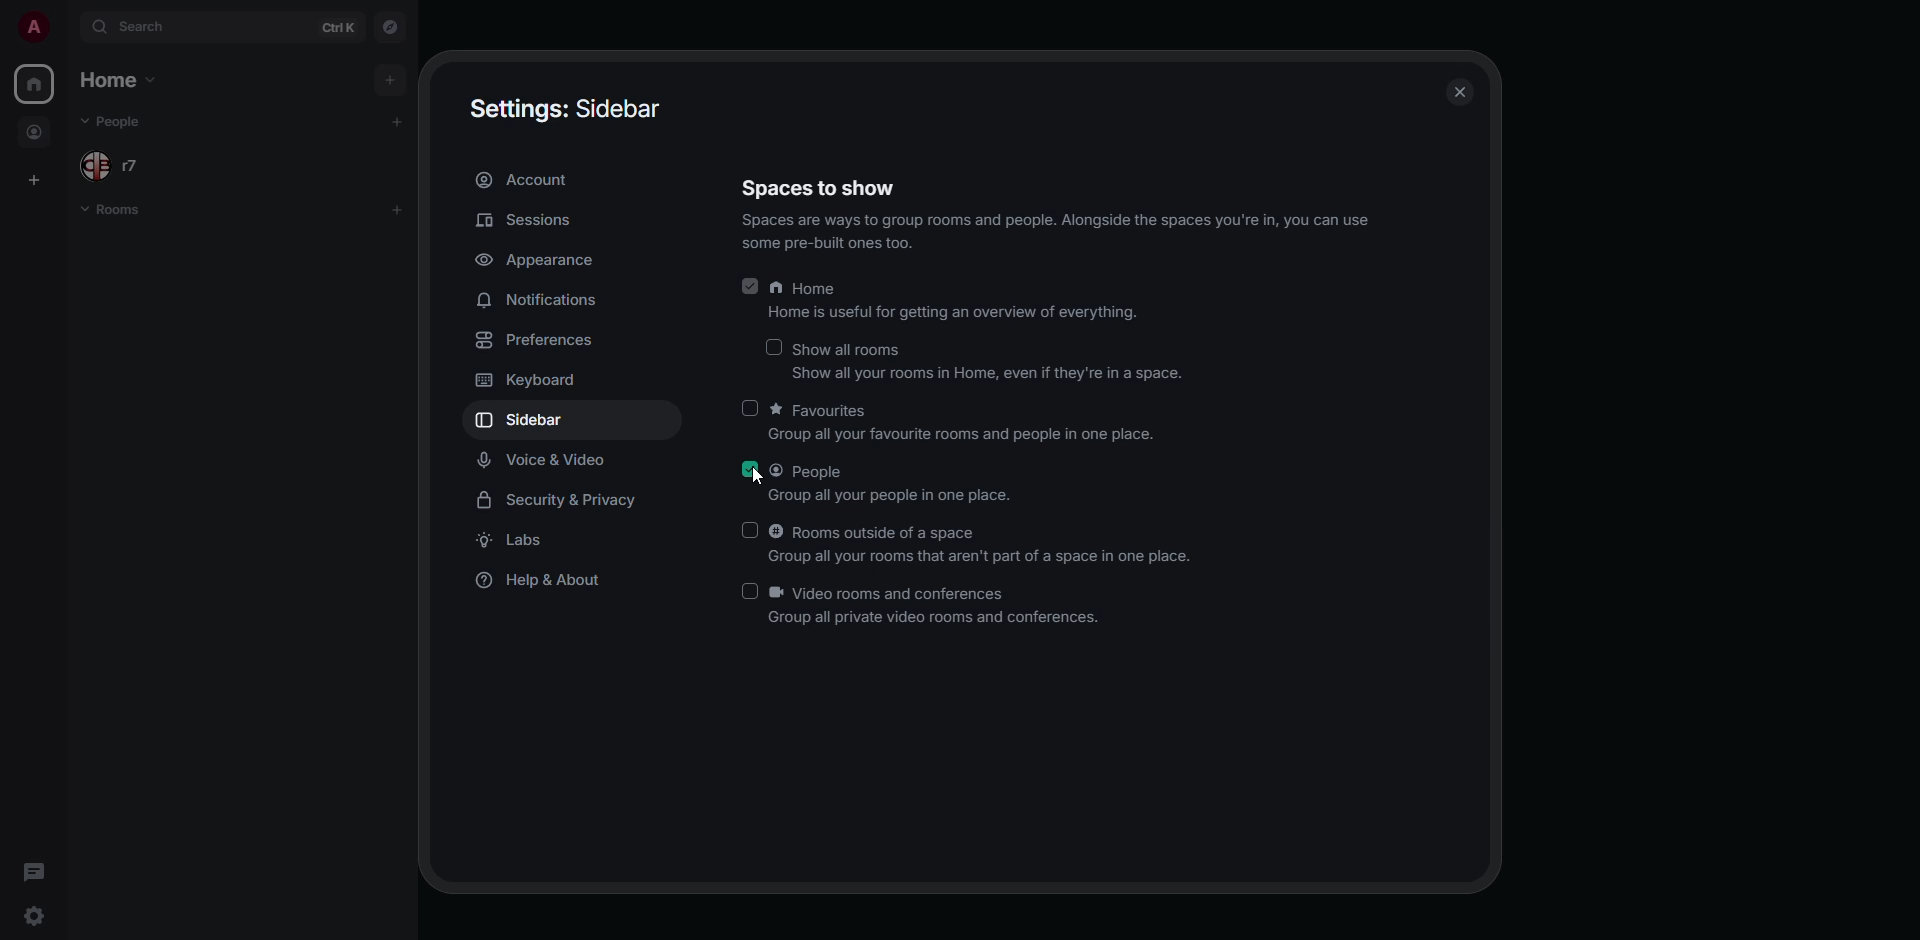  What do you see at coordinates (544, 463) in the screenshot?
I see `voice & video` at bounding box center [544, 463].